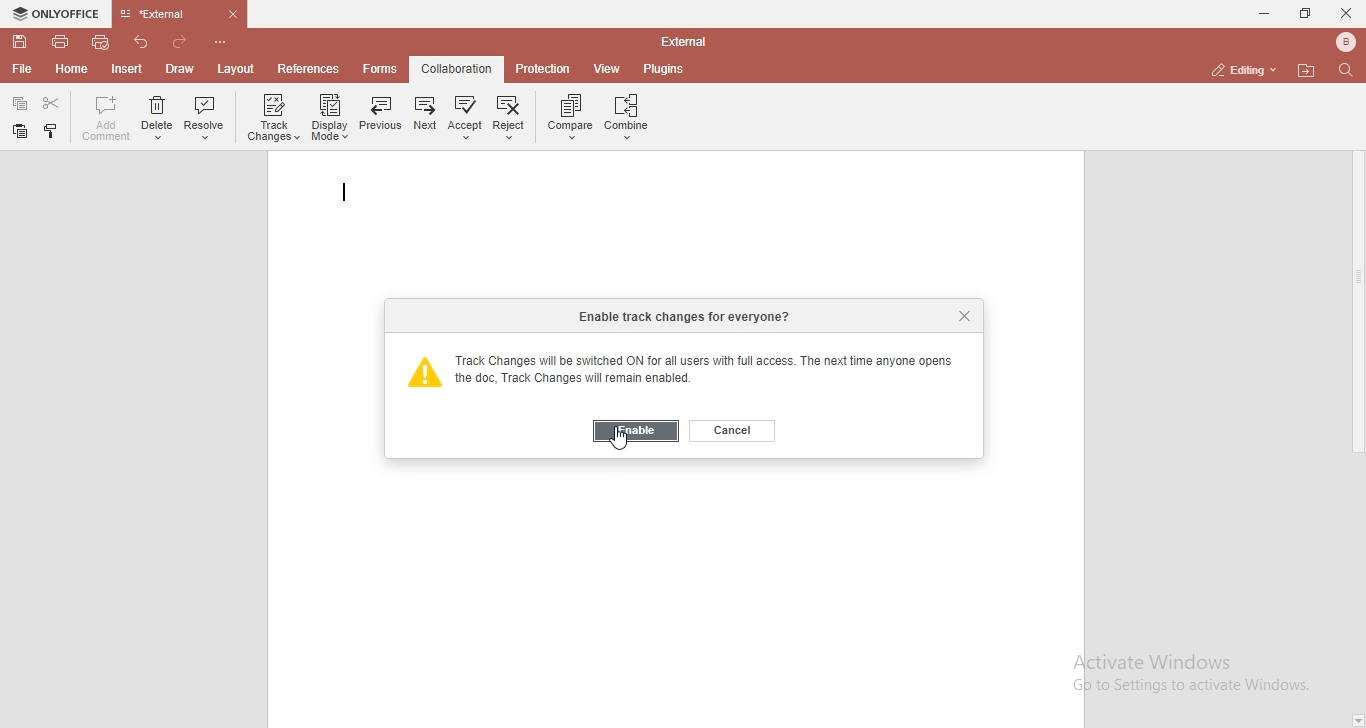 This screenshot has height=728, width=1366. I want to click on paste speacial, so click(20, 102).